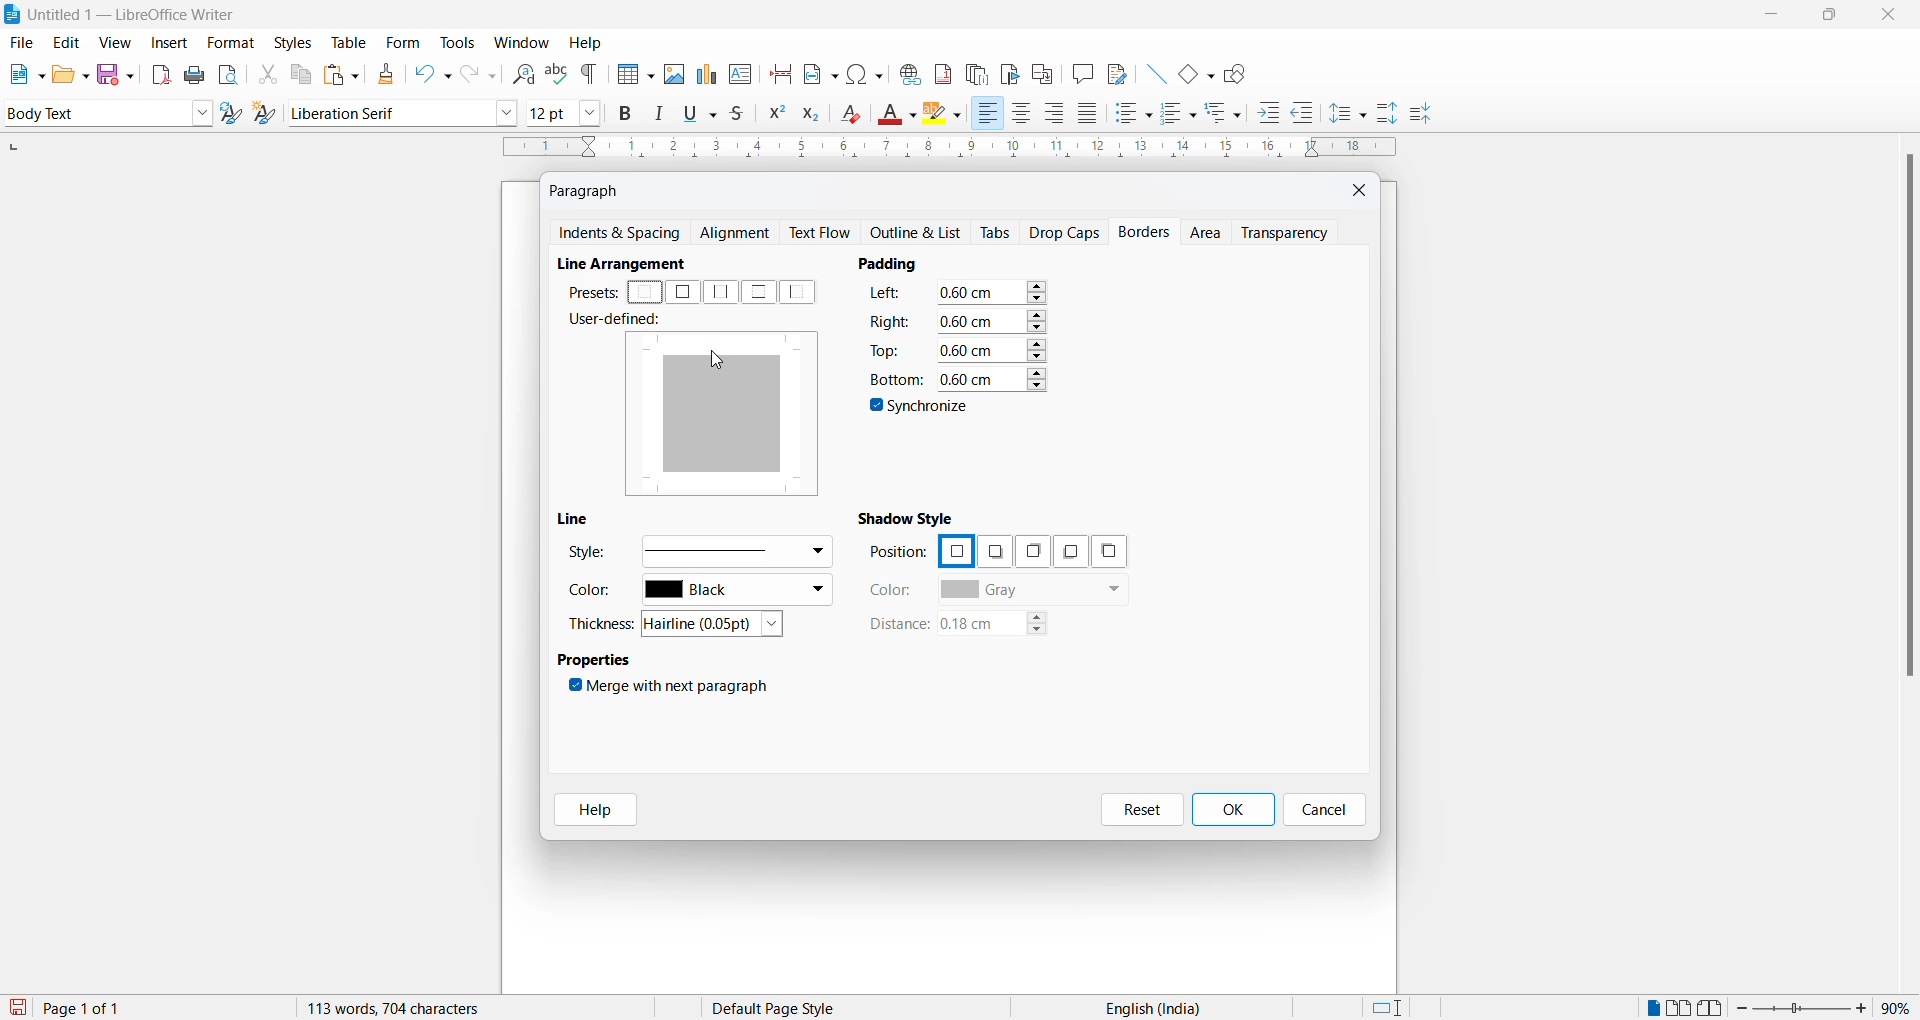  I want to click on insert, so click(167, 44).